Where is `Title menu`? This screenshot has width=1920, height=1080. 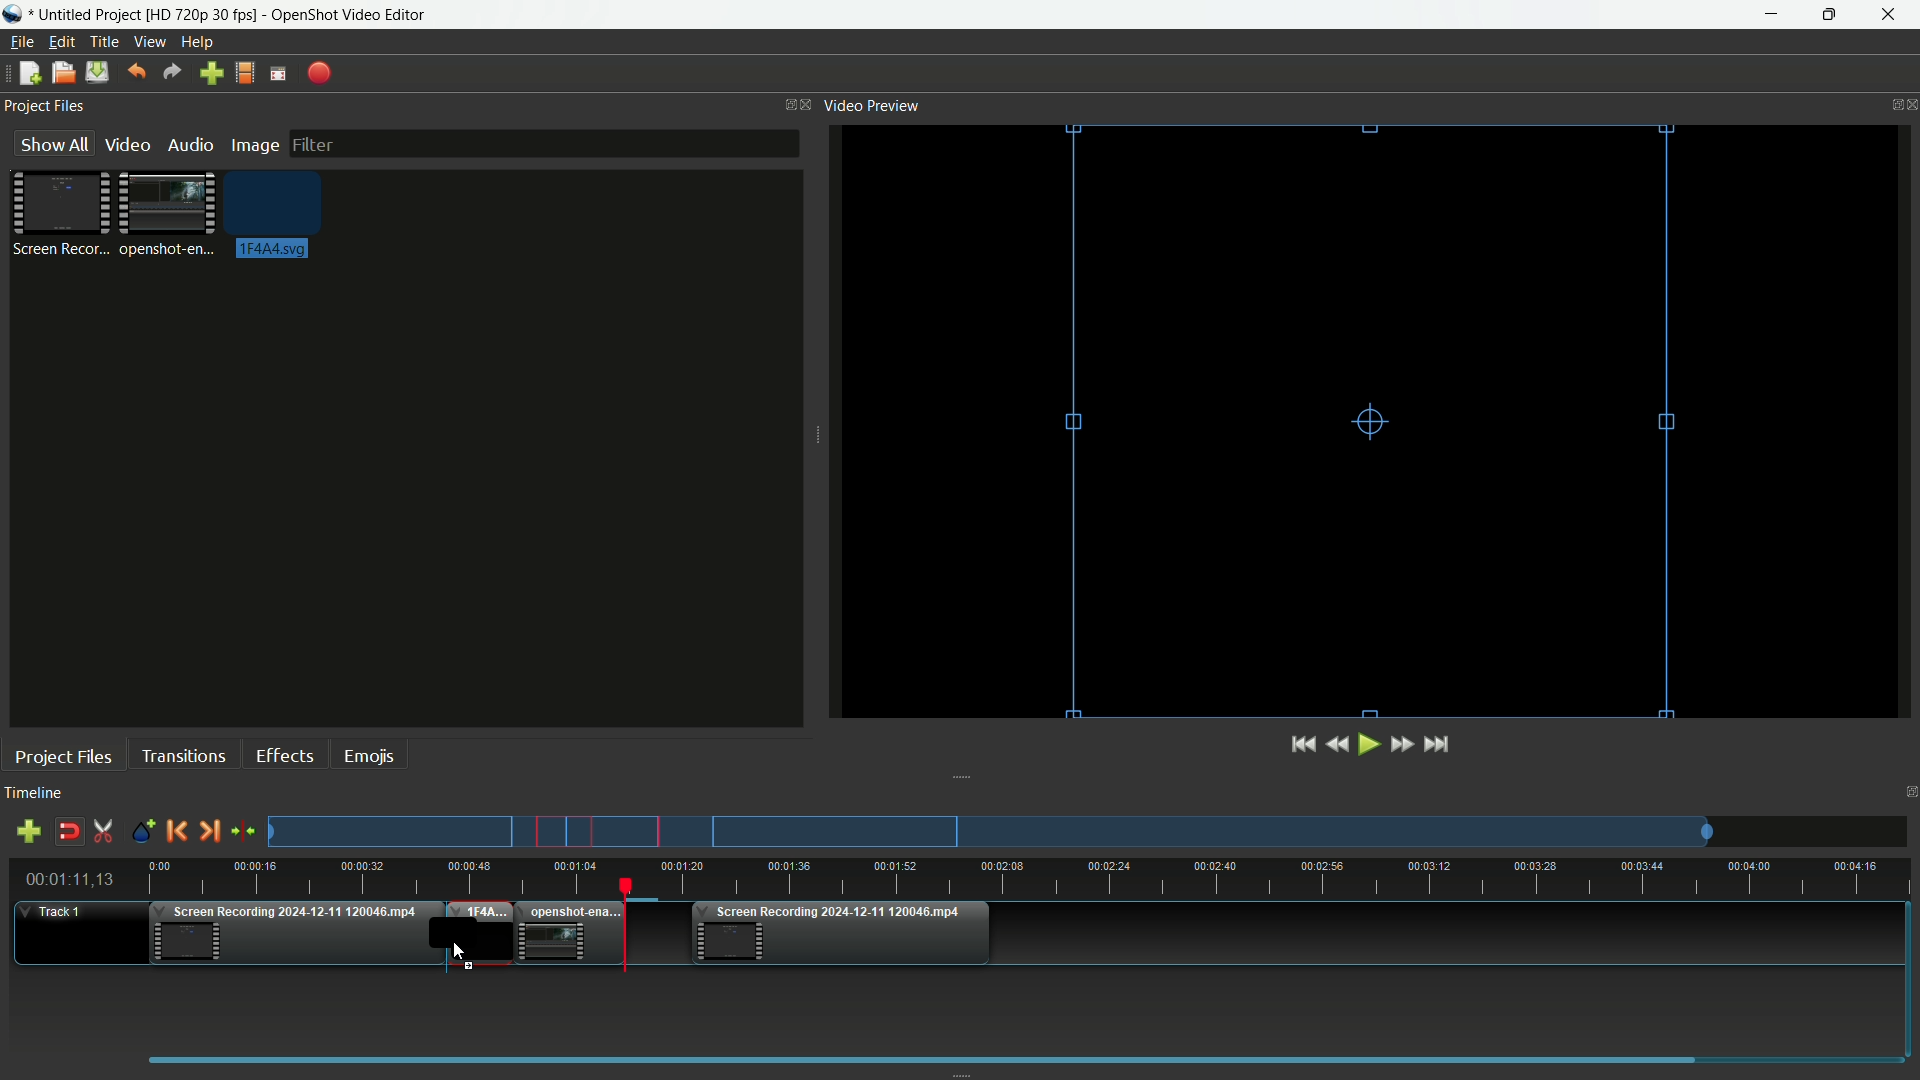 Title menu is located at coordinates (100, 44).